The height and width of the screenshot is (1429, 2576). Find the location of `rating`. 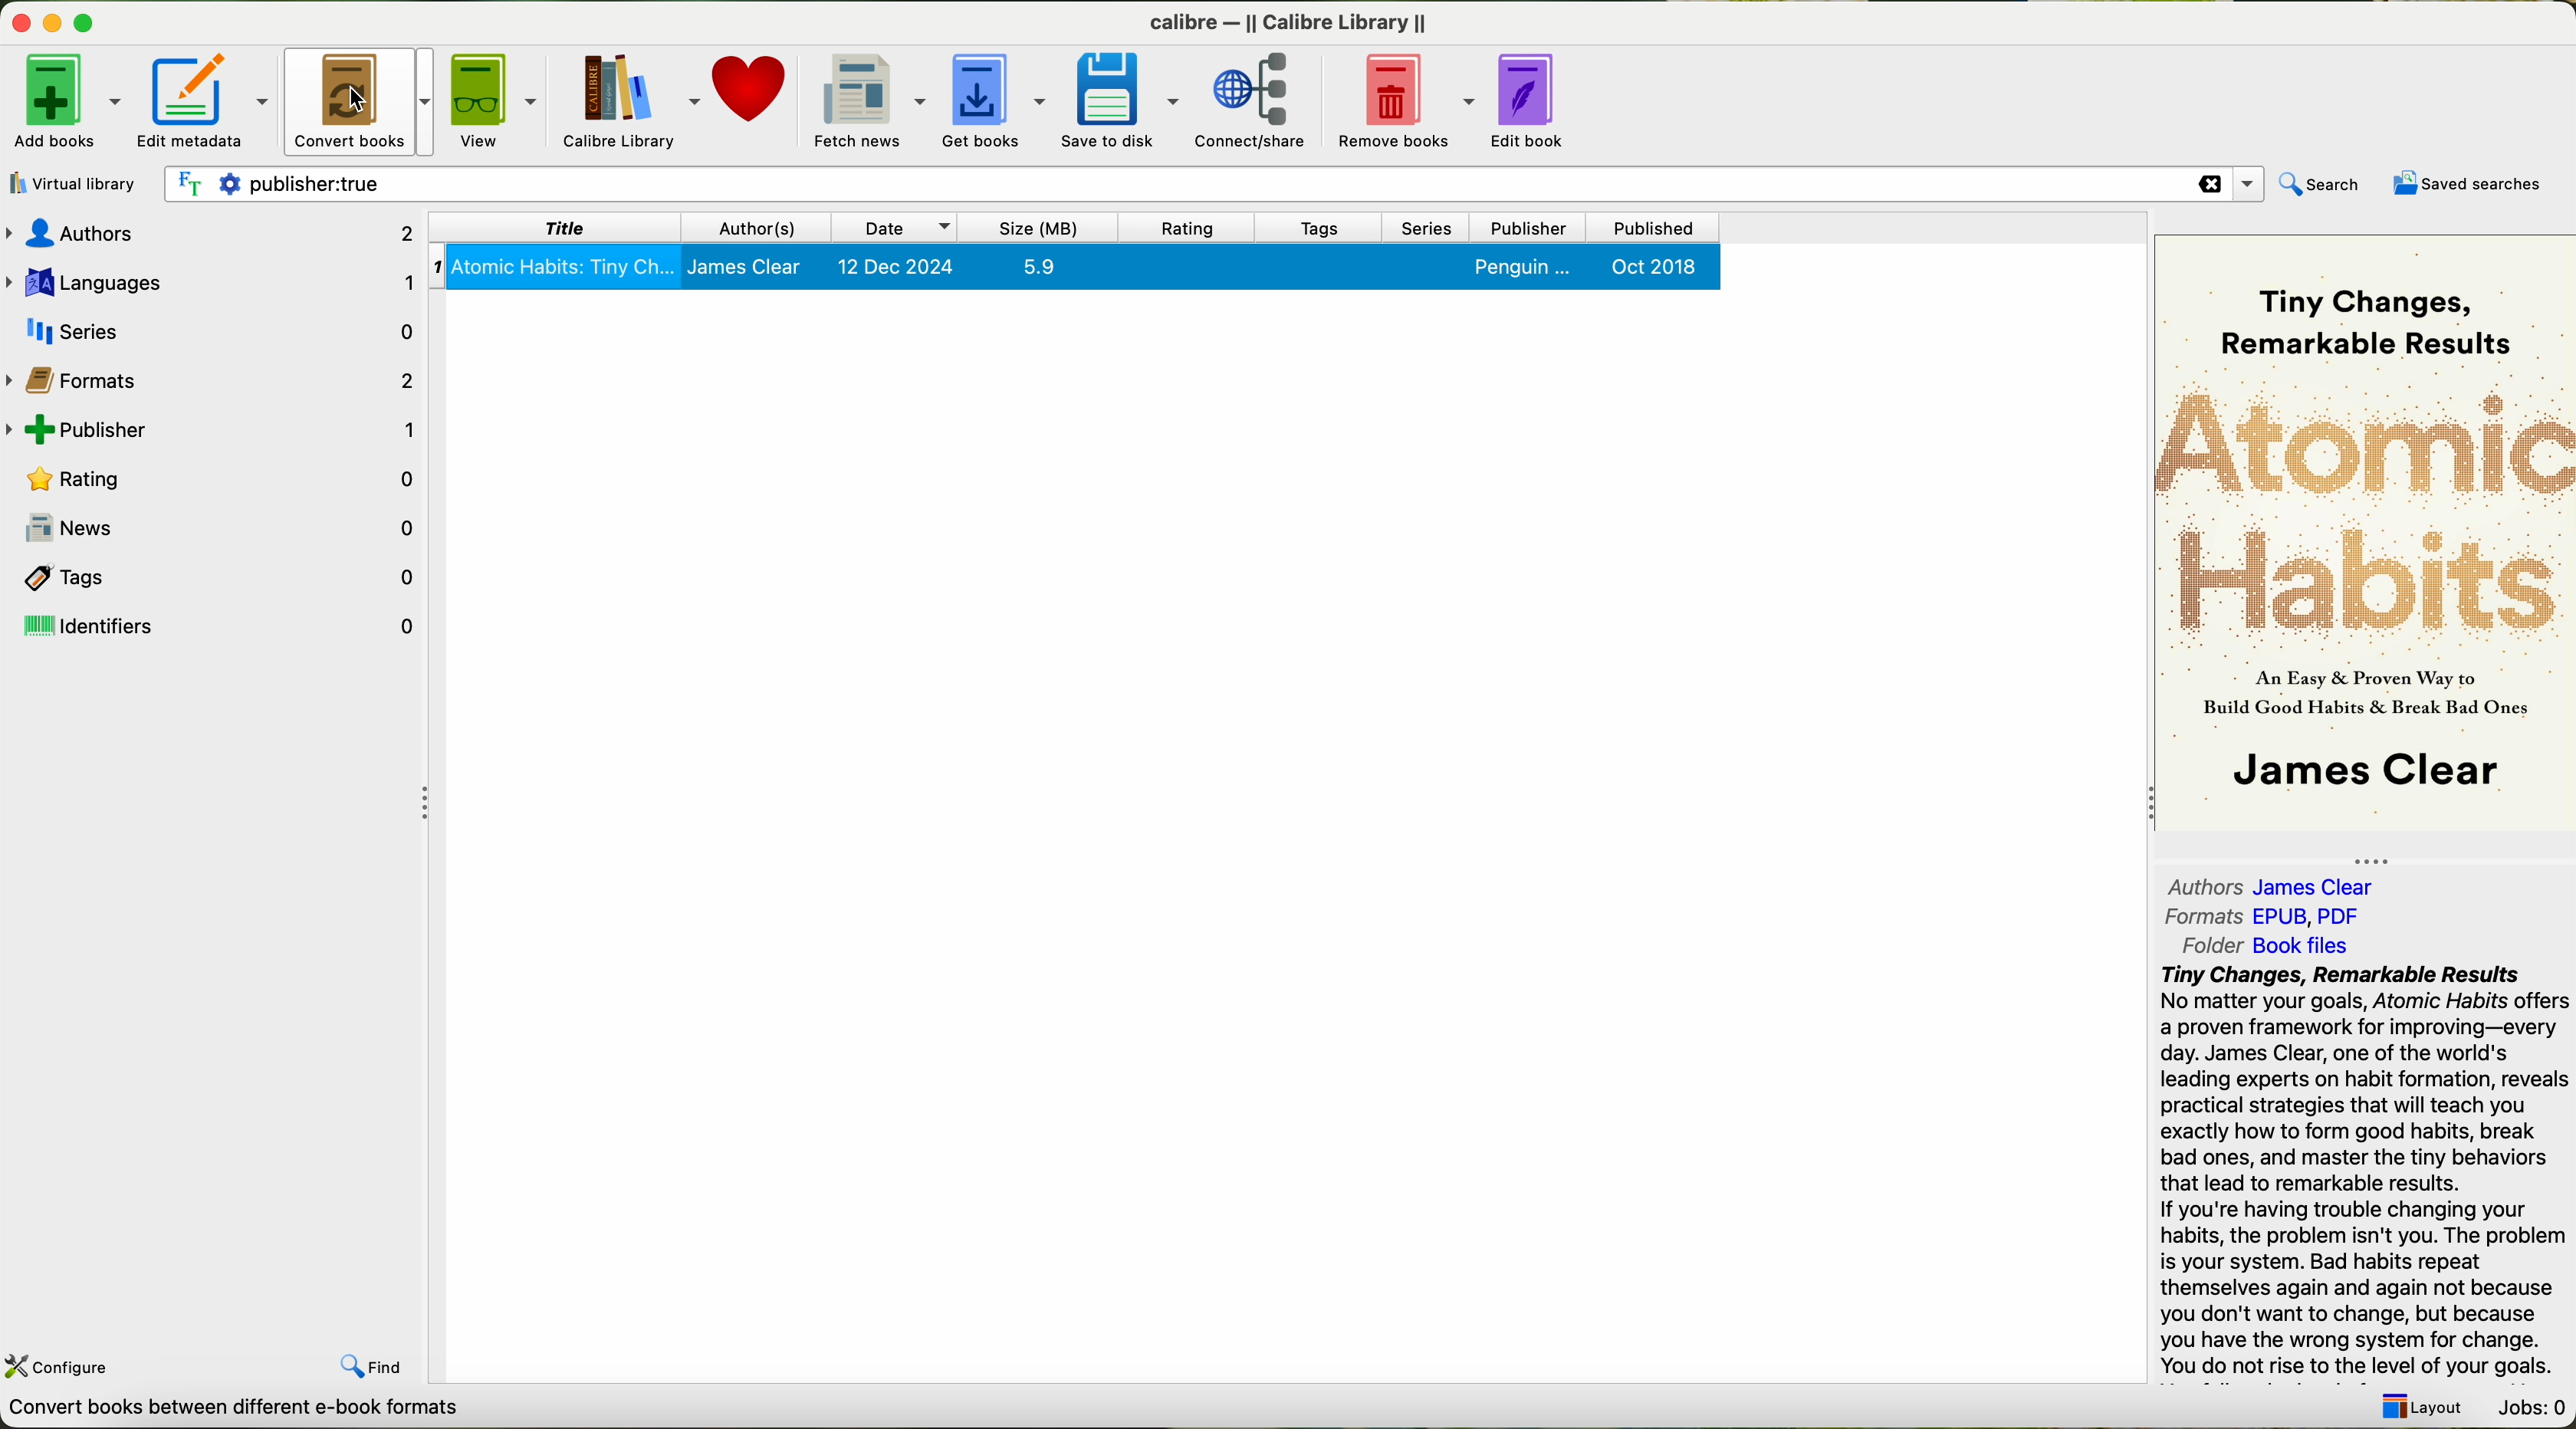

rating is located at coordinates (1185, 227).